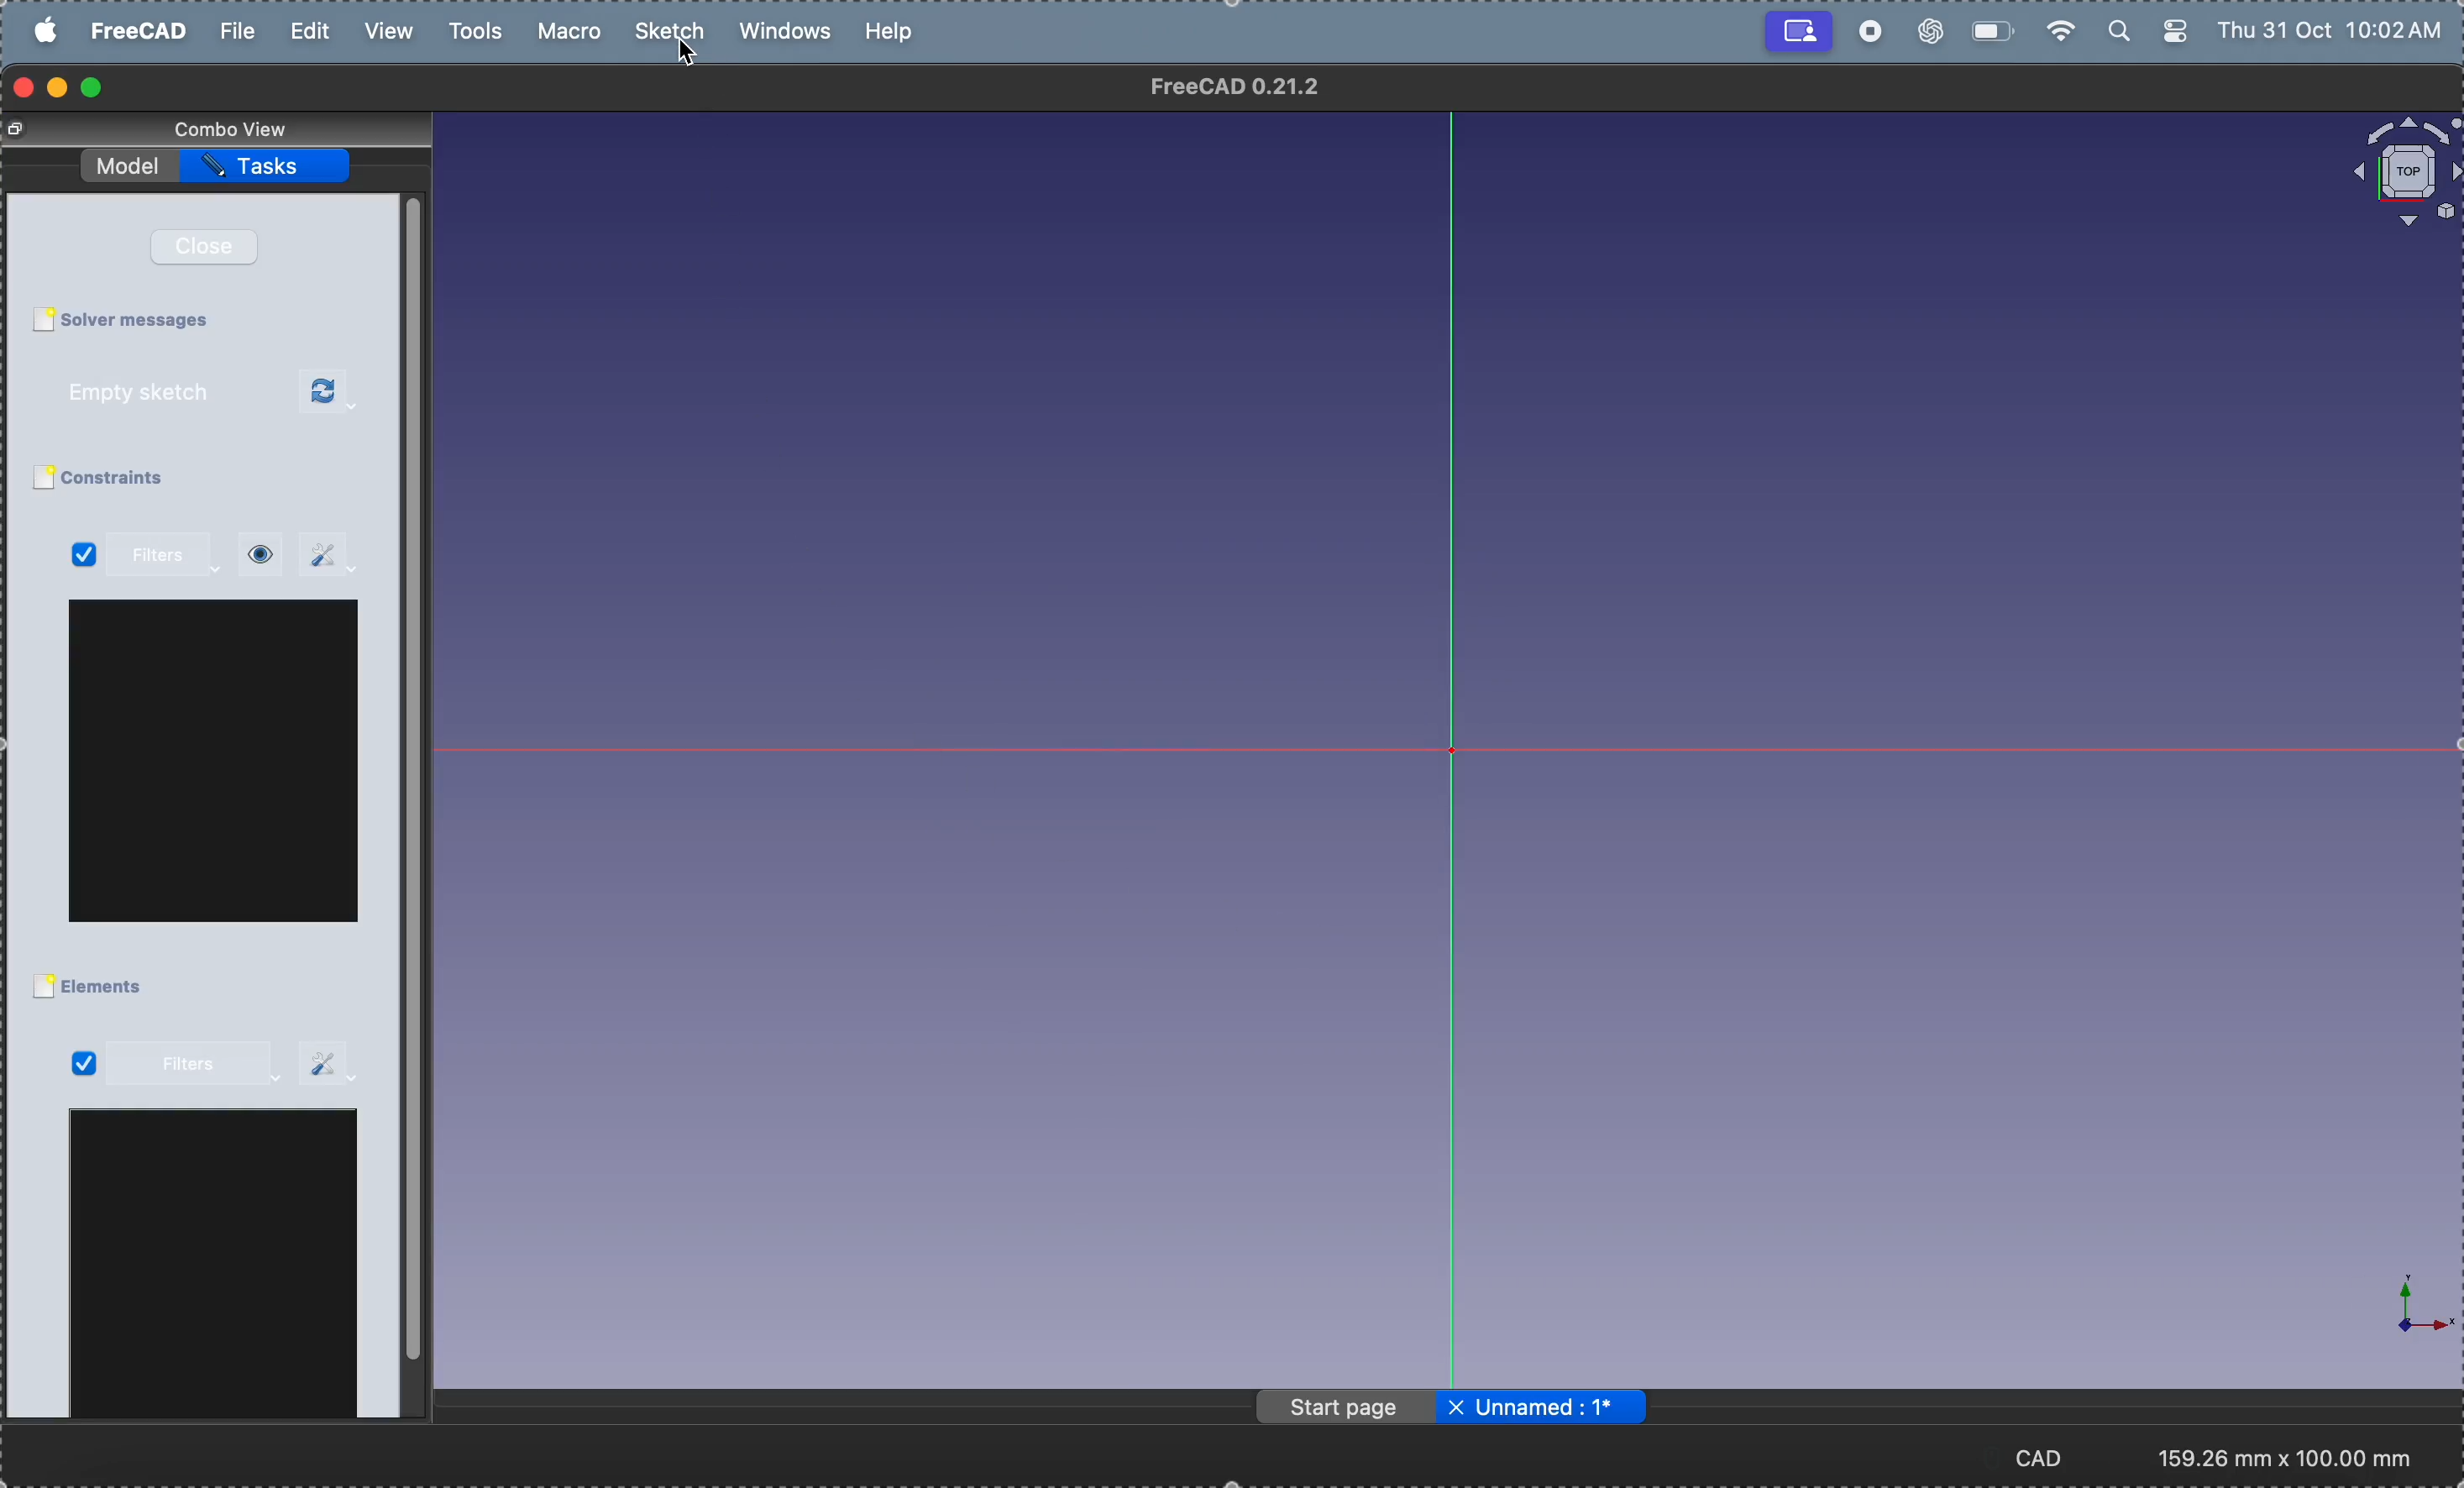  What do you see at coordinates (329, 555) in the screenshot?
I see `settings` at bounding box center [329, 555].